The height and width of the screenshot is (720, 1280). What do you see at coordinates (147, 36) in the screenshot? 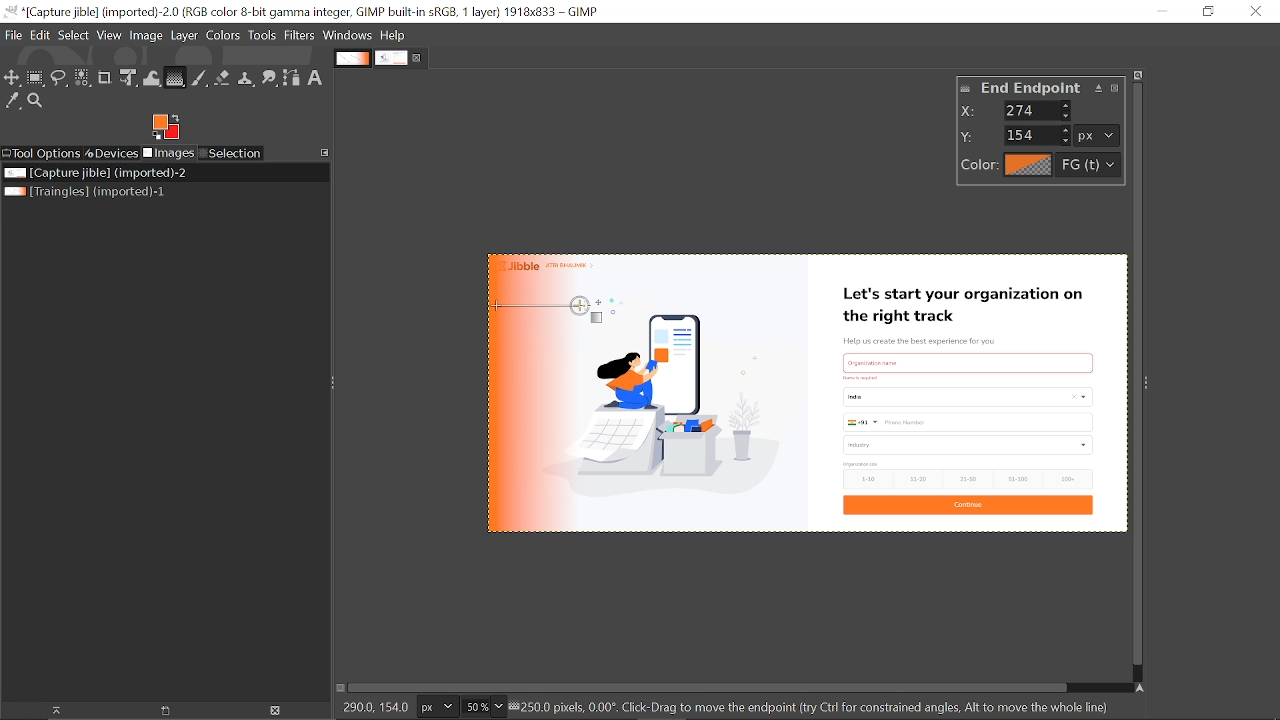
I see `Image` at bounding box center [147, 36].